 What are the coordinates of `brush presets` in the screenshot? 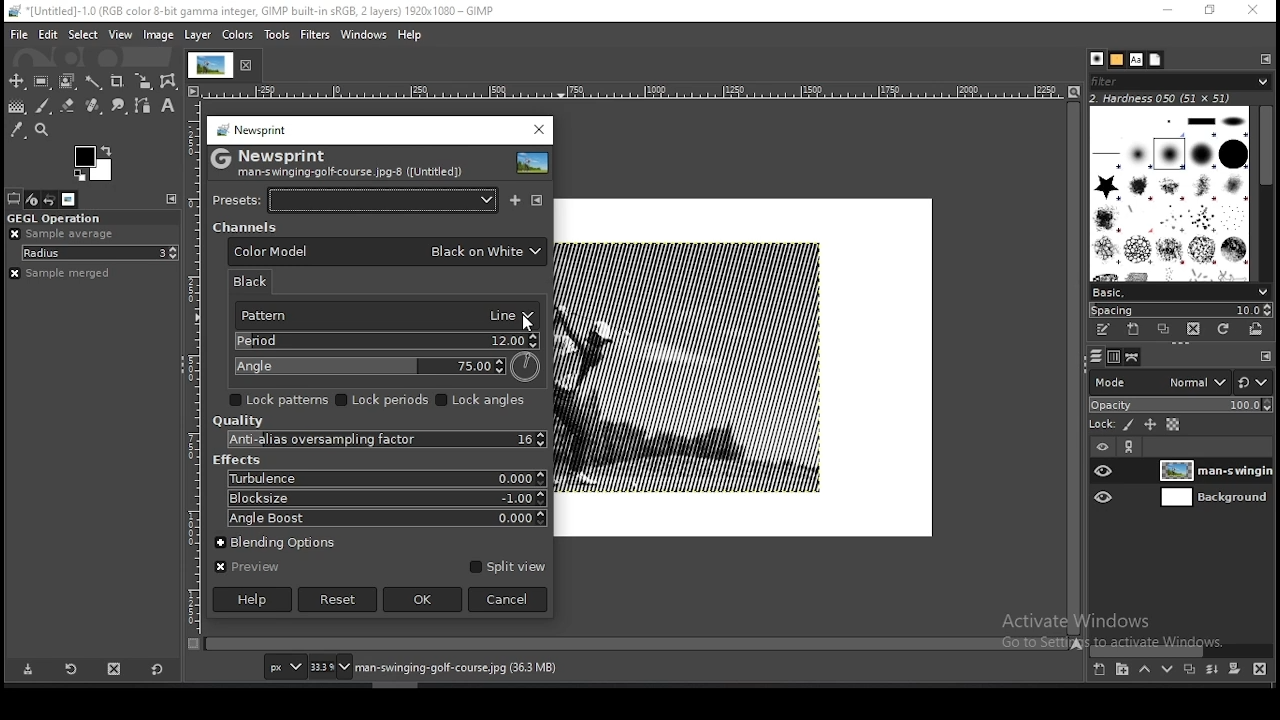 It's located at (1177, 291).